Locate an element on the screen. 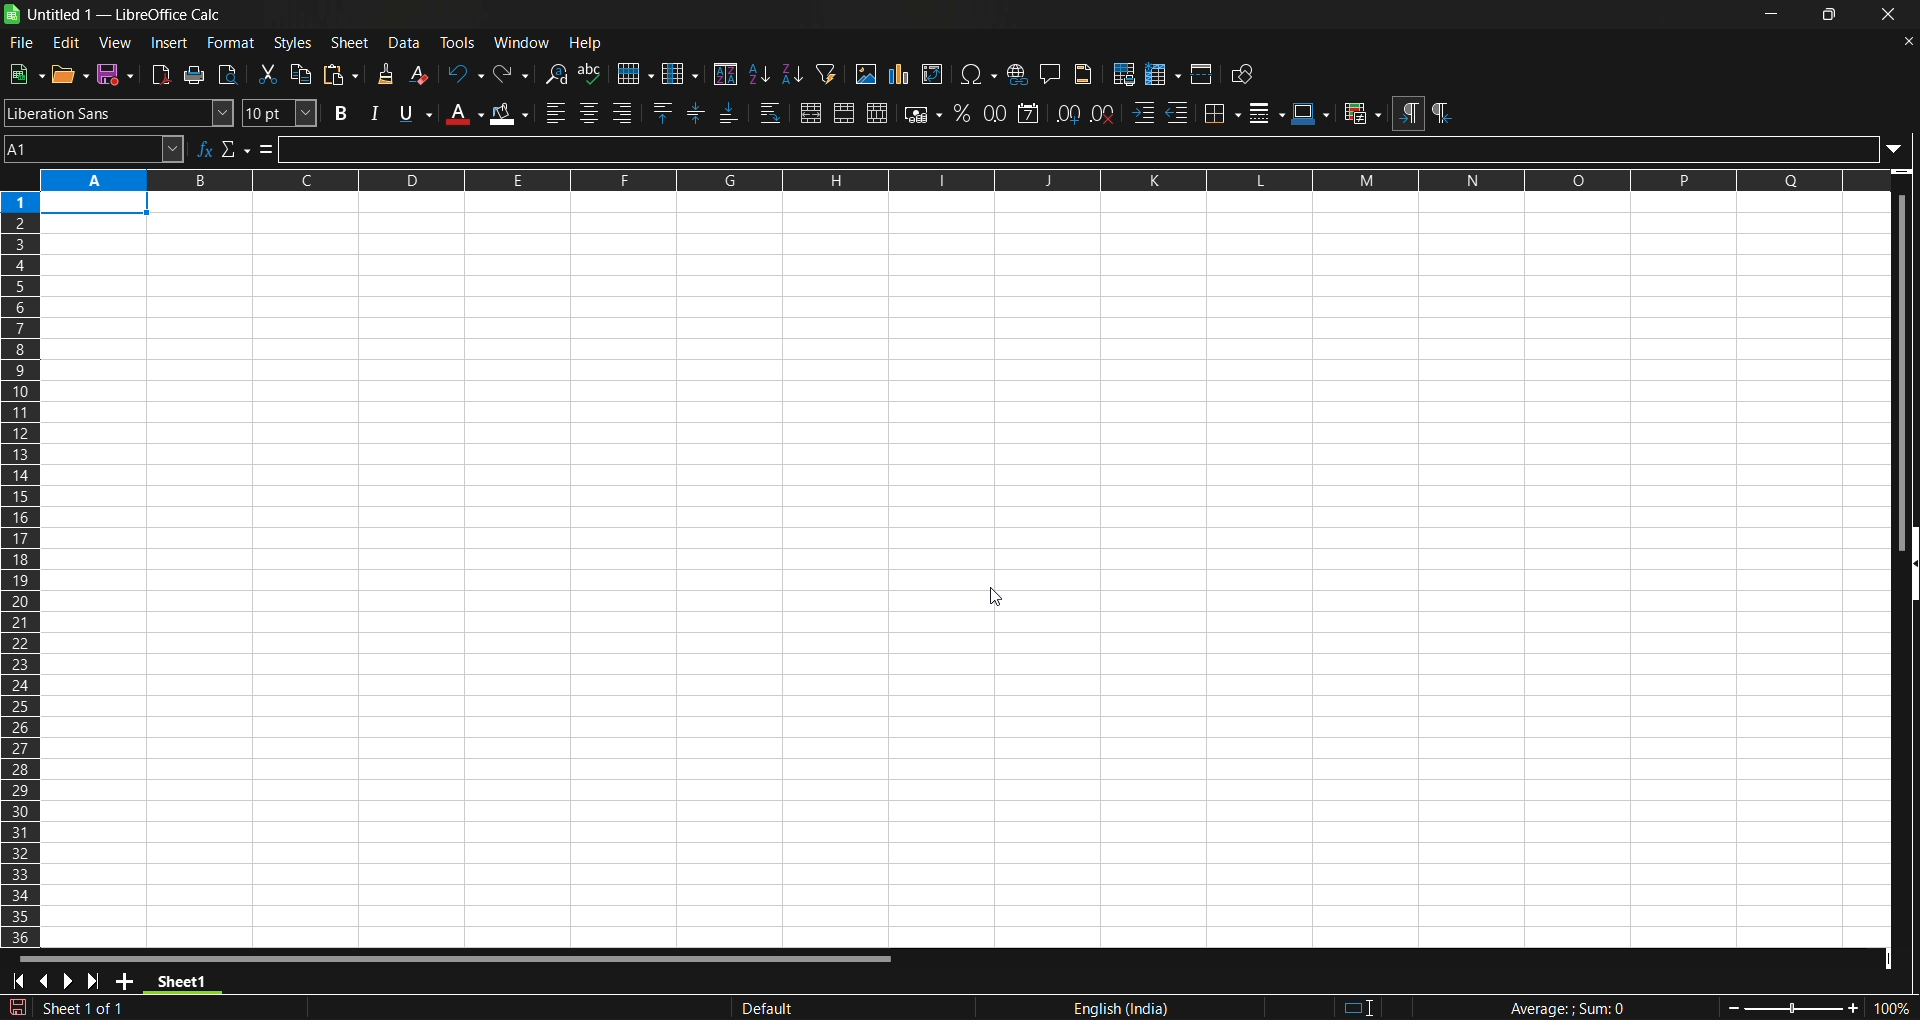  new is located at coordinates (26, 73).